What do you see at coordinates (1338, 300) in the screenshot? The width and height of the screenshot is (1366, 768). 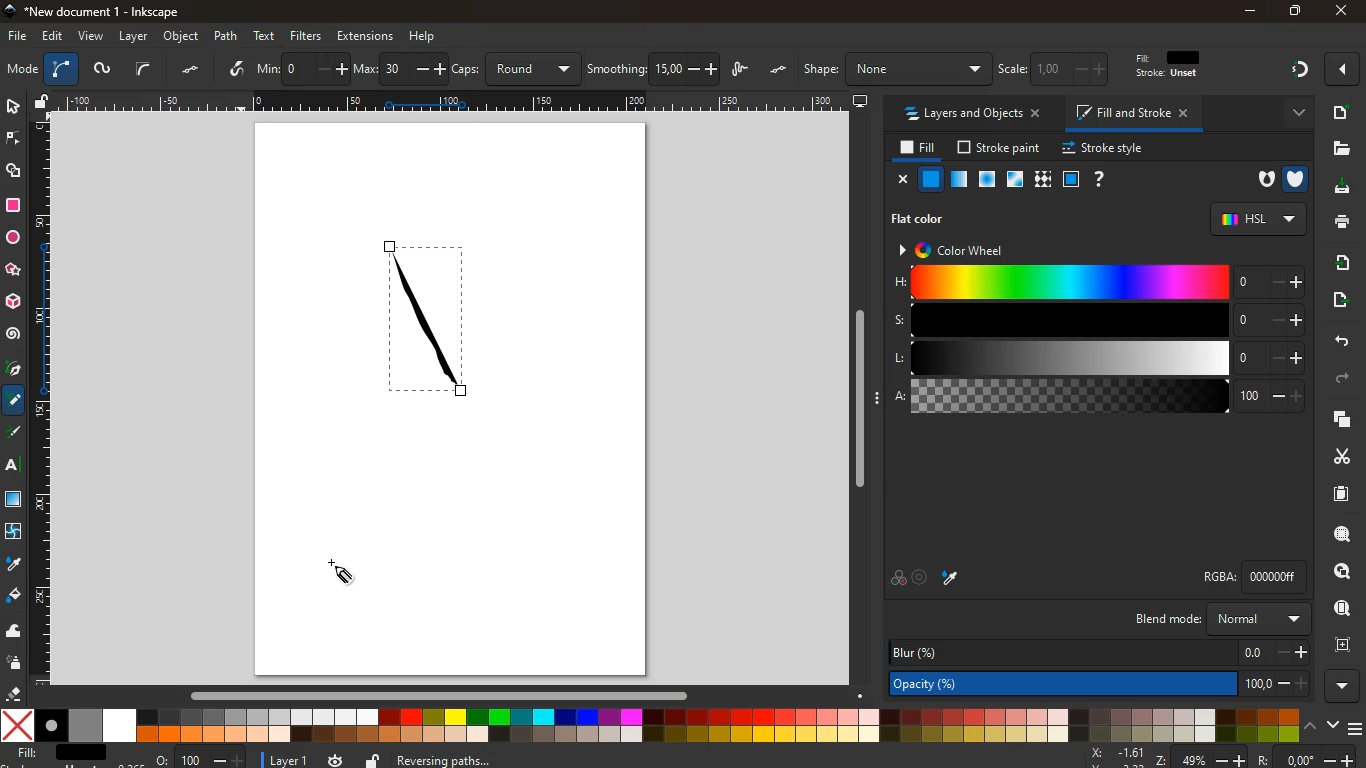 I see `send` at bounding box center [1338, 300].